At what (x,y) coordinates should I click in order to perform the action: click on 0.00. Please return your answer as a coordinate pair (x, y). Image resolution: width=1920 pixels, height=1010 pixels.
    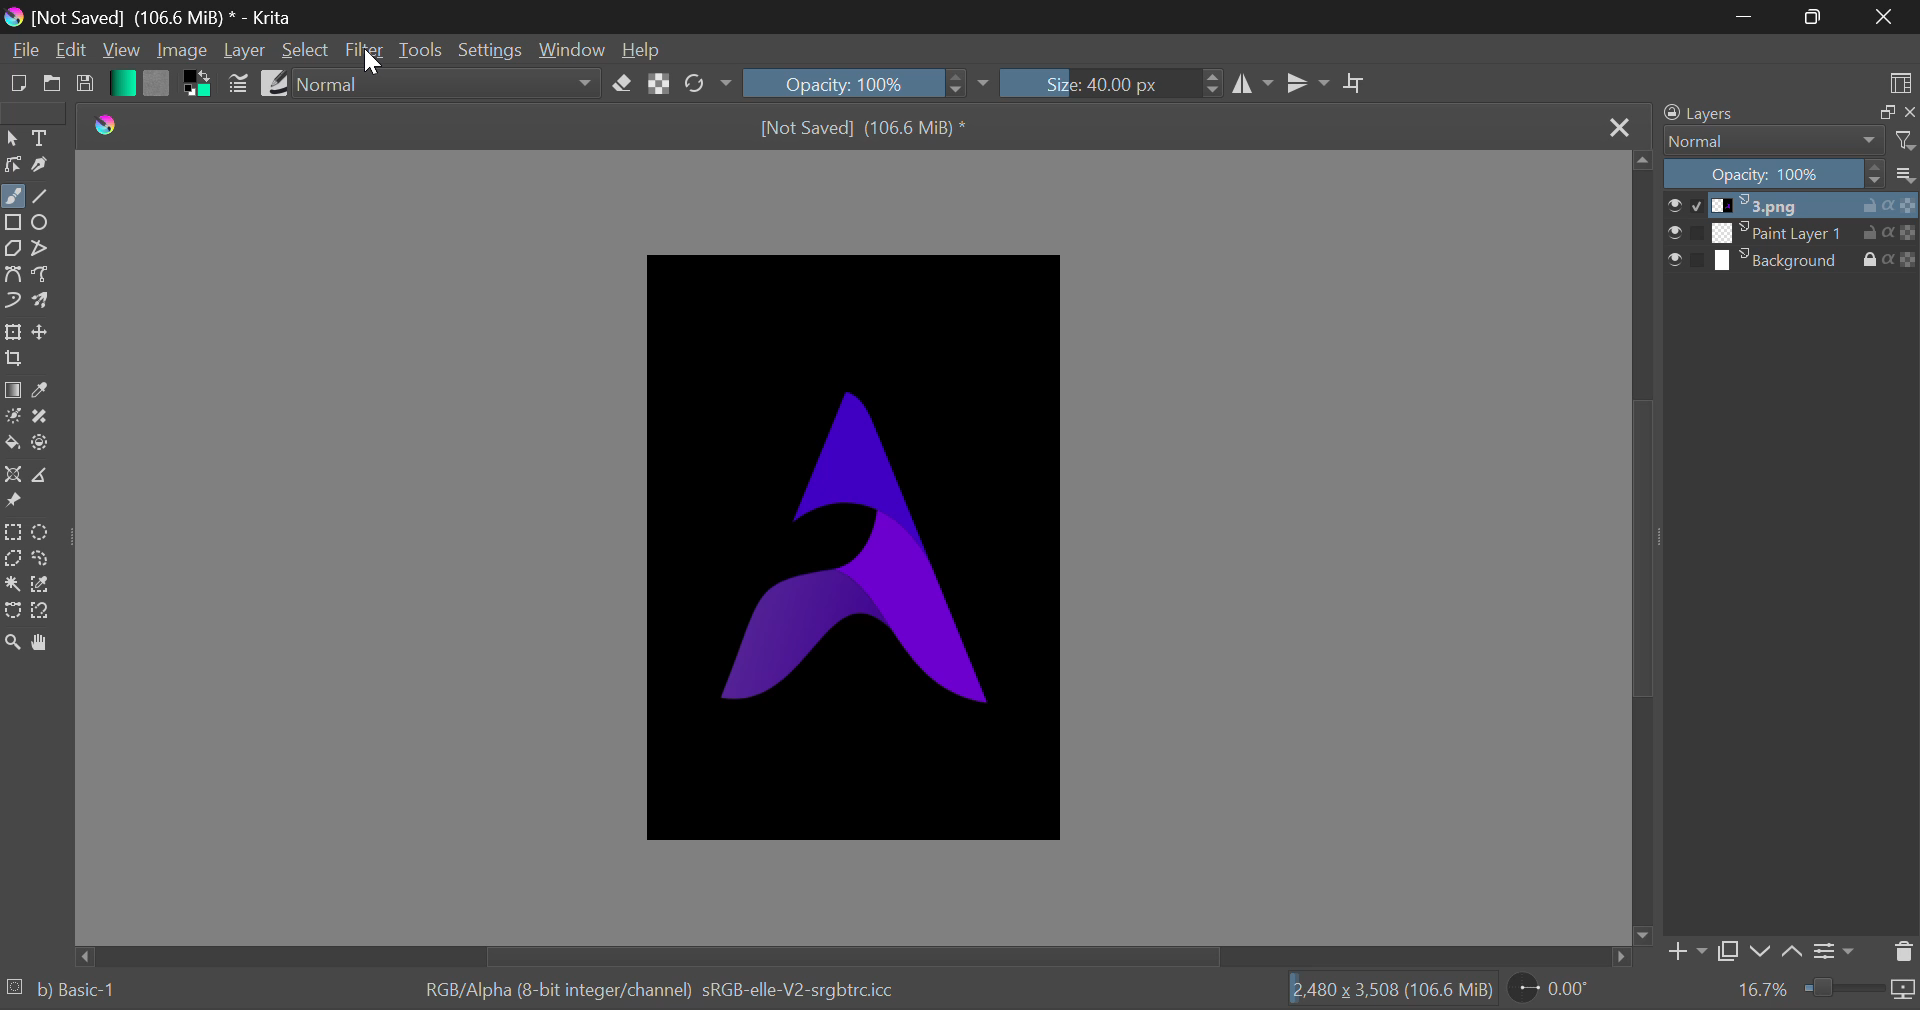
    Looking at the image, I should click on (1556, 991).